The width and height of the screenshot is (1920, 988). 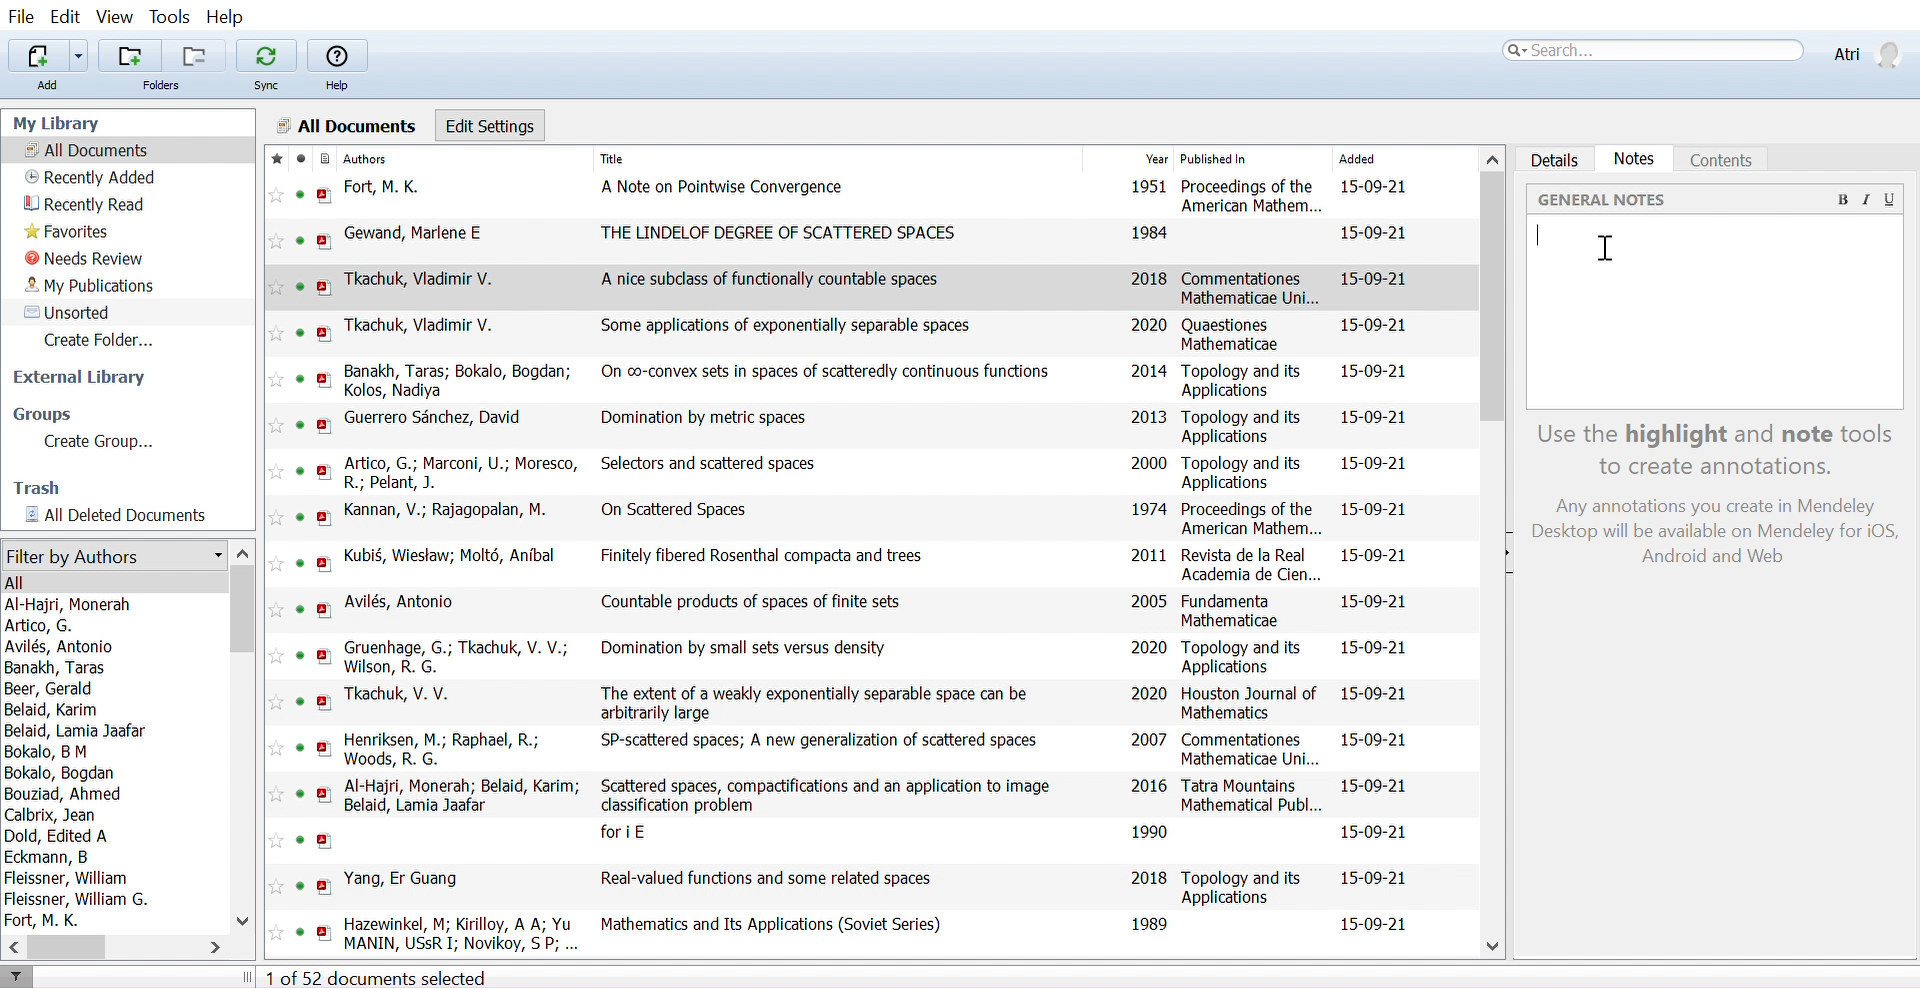 I want to click on Tkachuk, V. V., so click(x=401, y=692).